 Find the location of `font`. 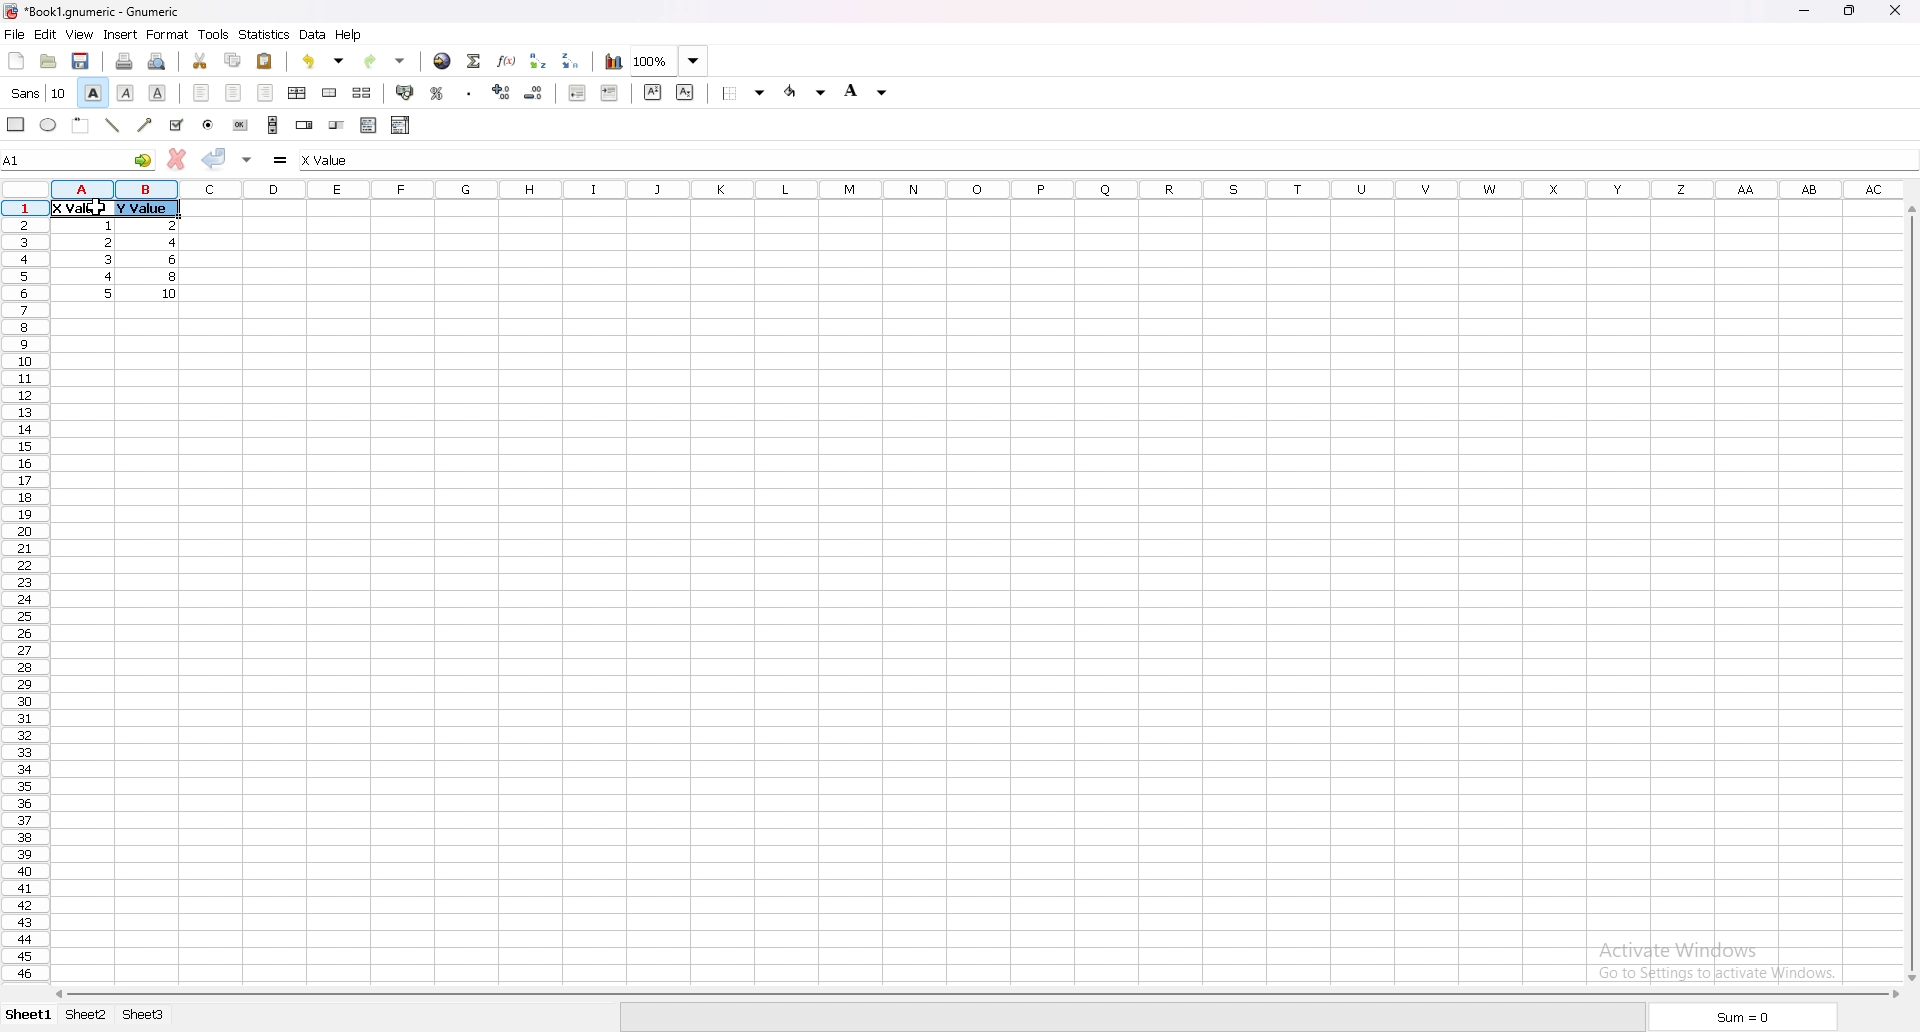

font is located at coordinates (39, 93).